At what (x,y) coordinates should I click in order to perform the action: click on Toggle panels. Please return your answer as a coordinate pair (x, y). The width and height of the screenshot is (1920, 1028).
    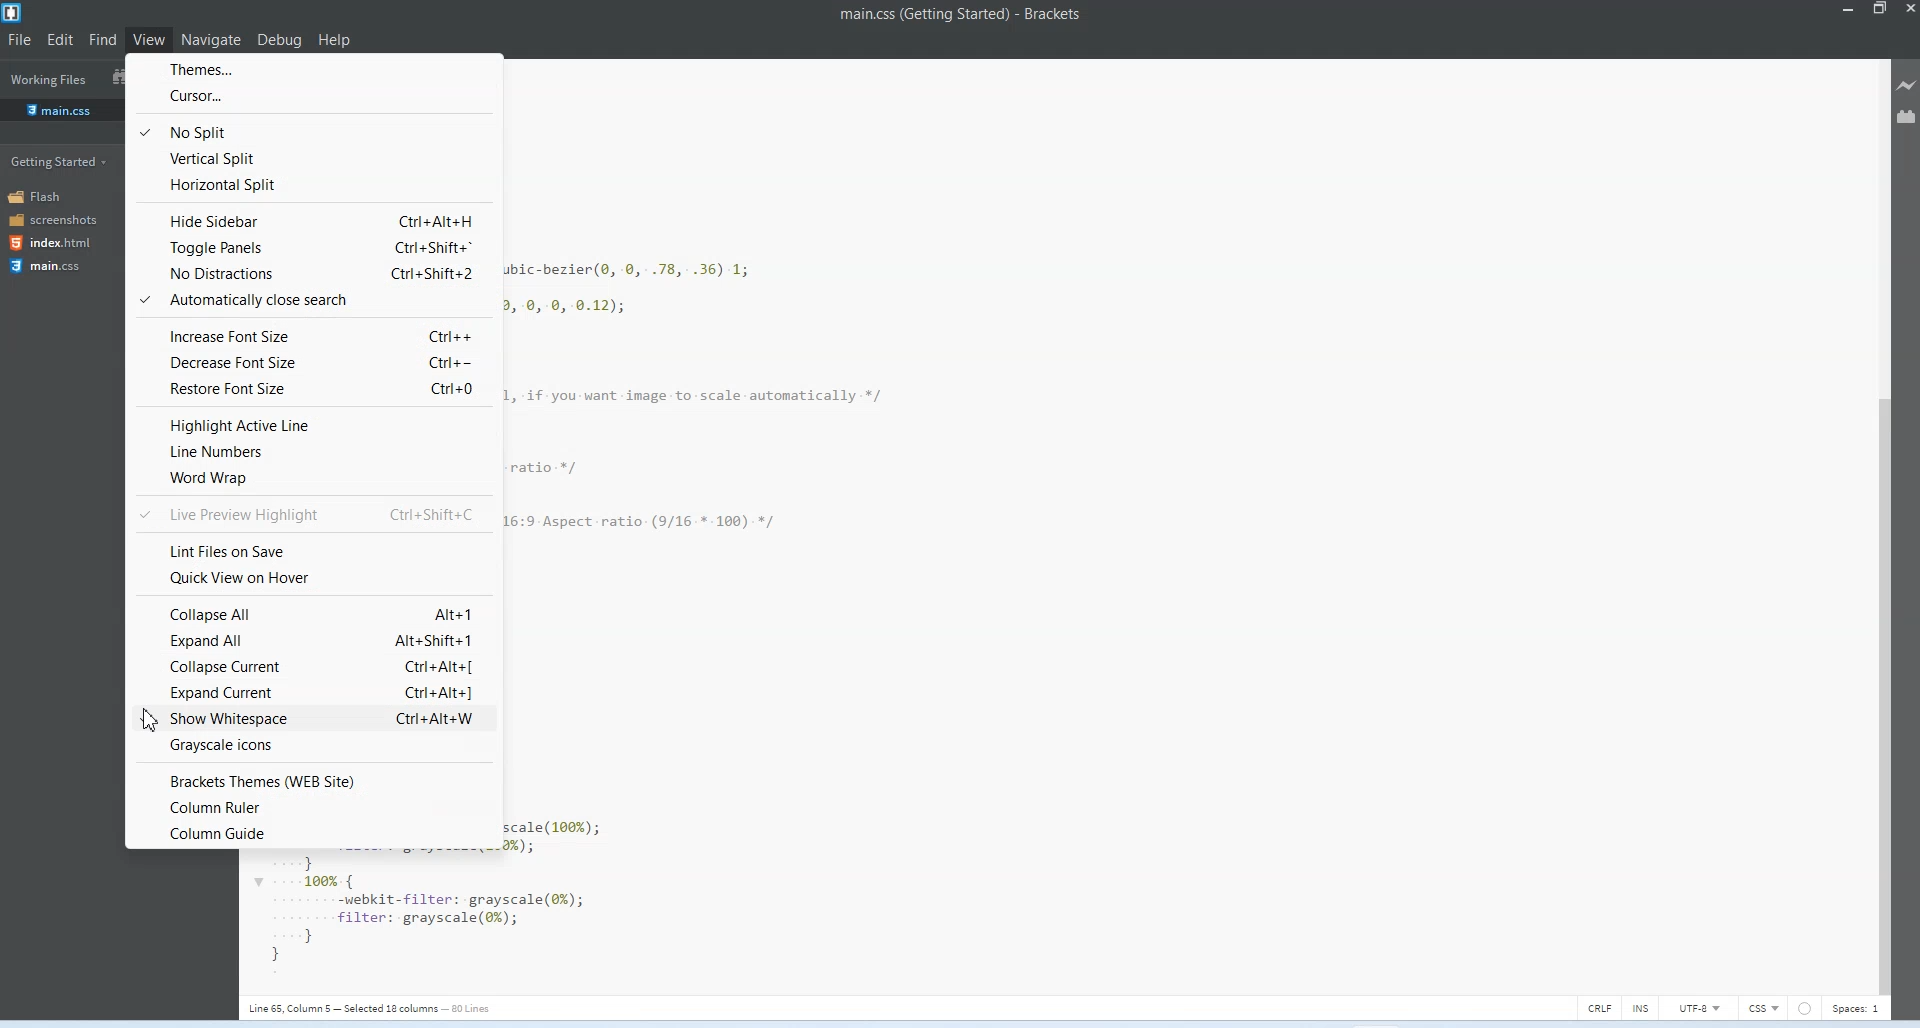
    Looking at the image, I should click on (311, 248).